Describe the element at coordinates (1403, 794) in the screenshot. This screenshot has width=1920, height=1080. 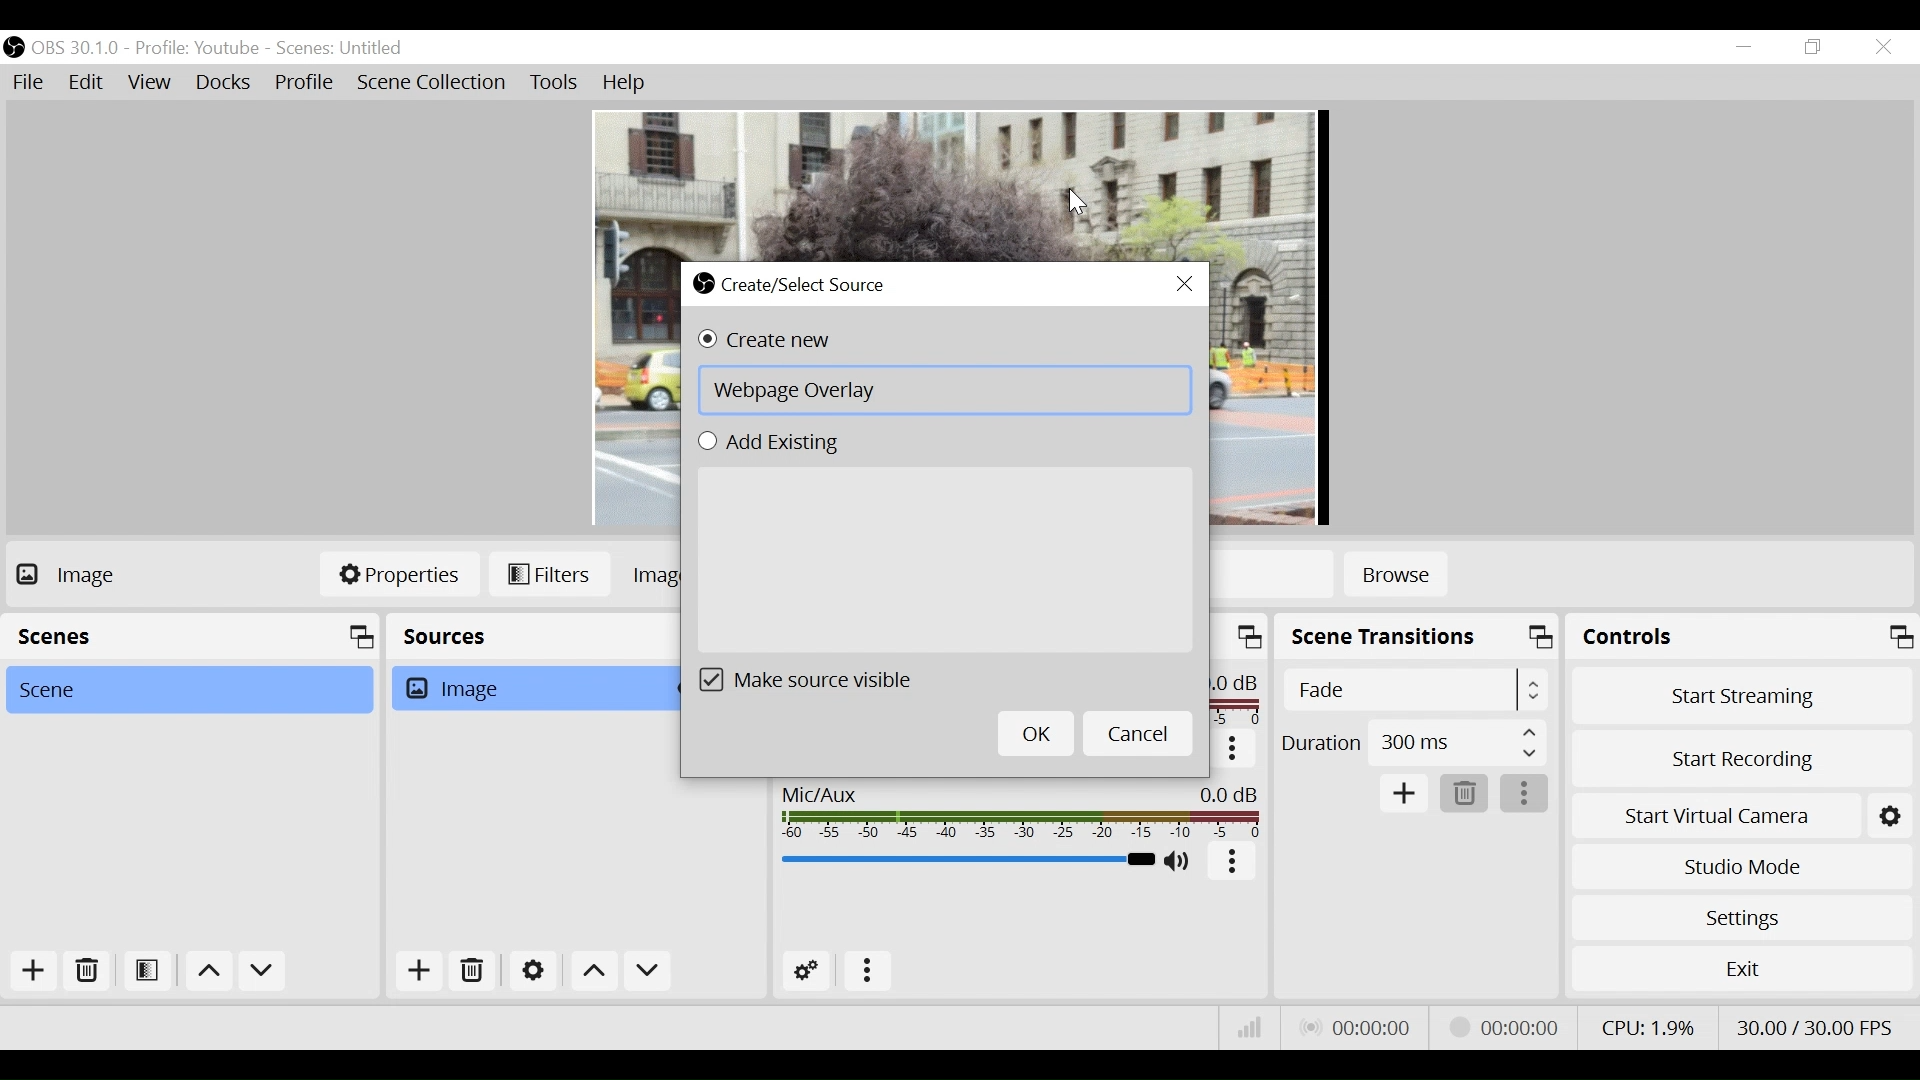
I see `Add` at that location.